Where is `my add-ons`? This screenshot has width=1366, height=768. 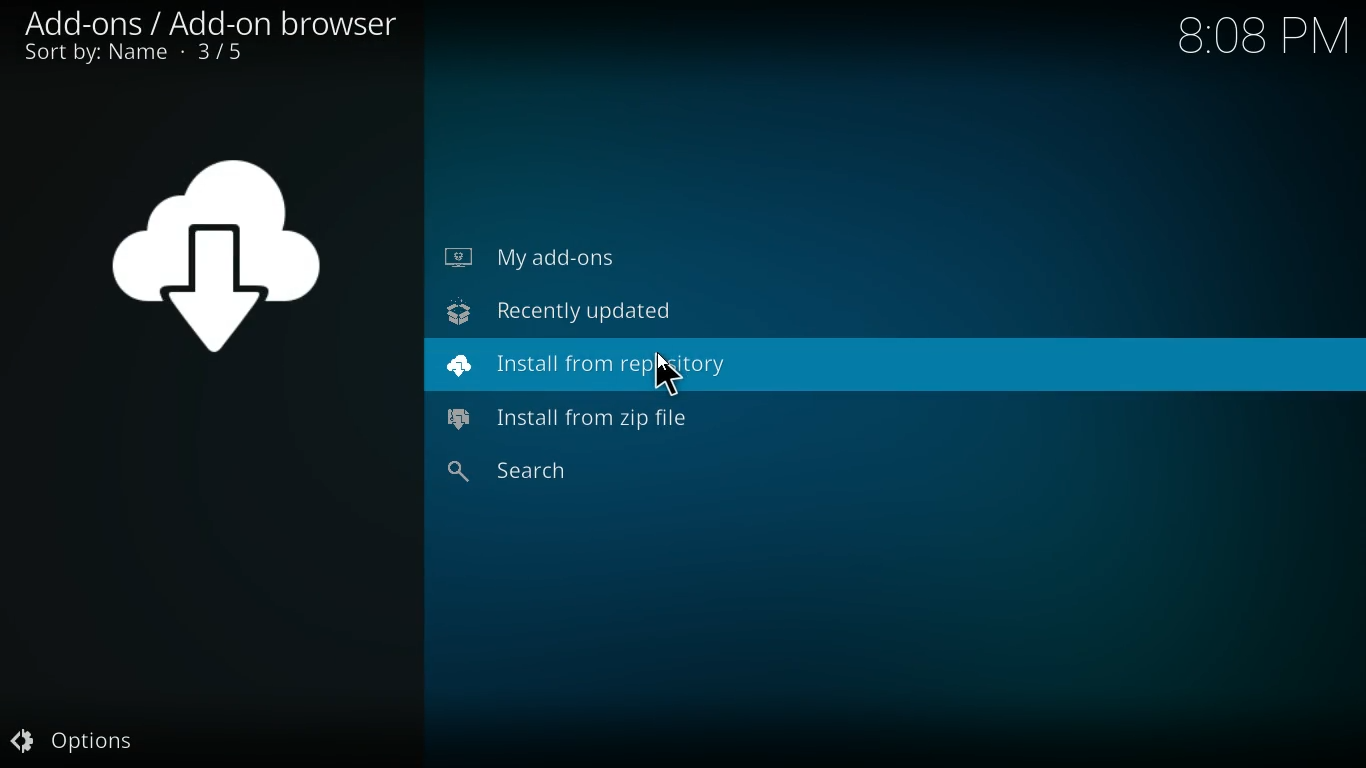
my add-ons is located at coordinates (545, 258).